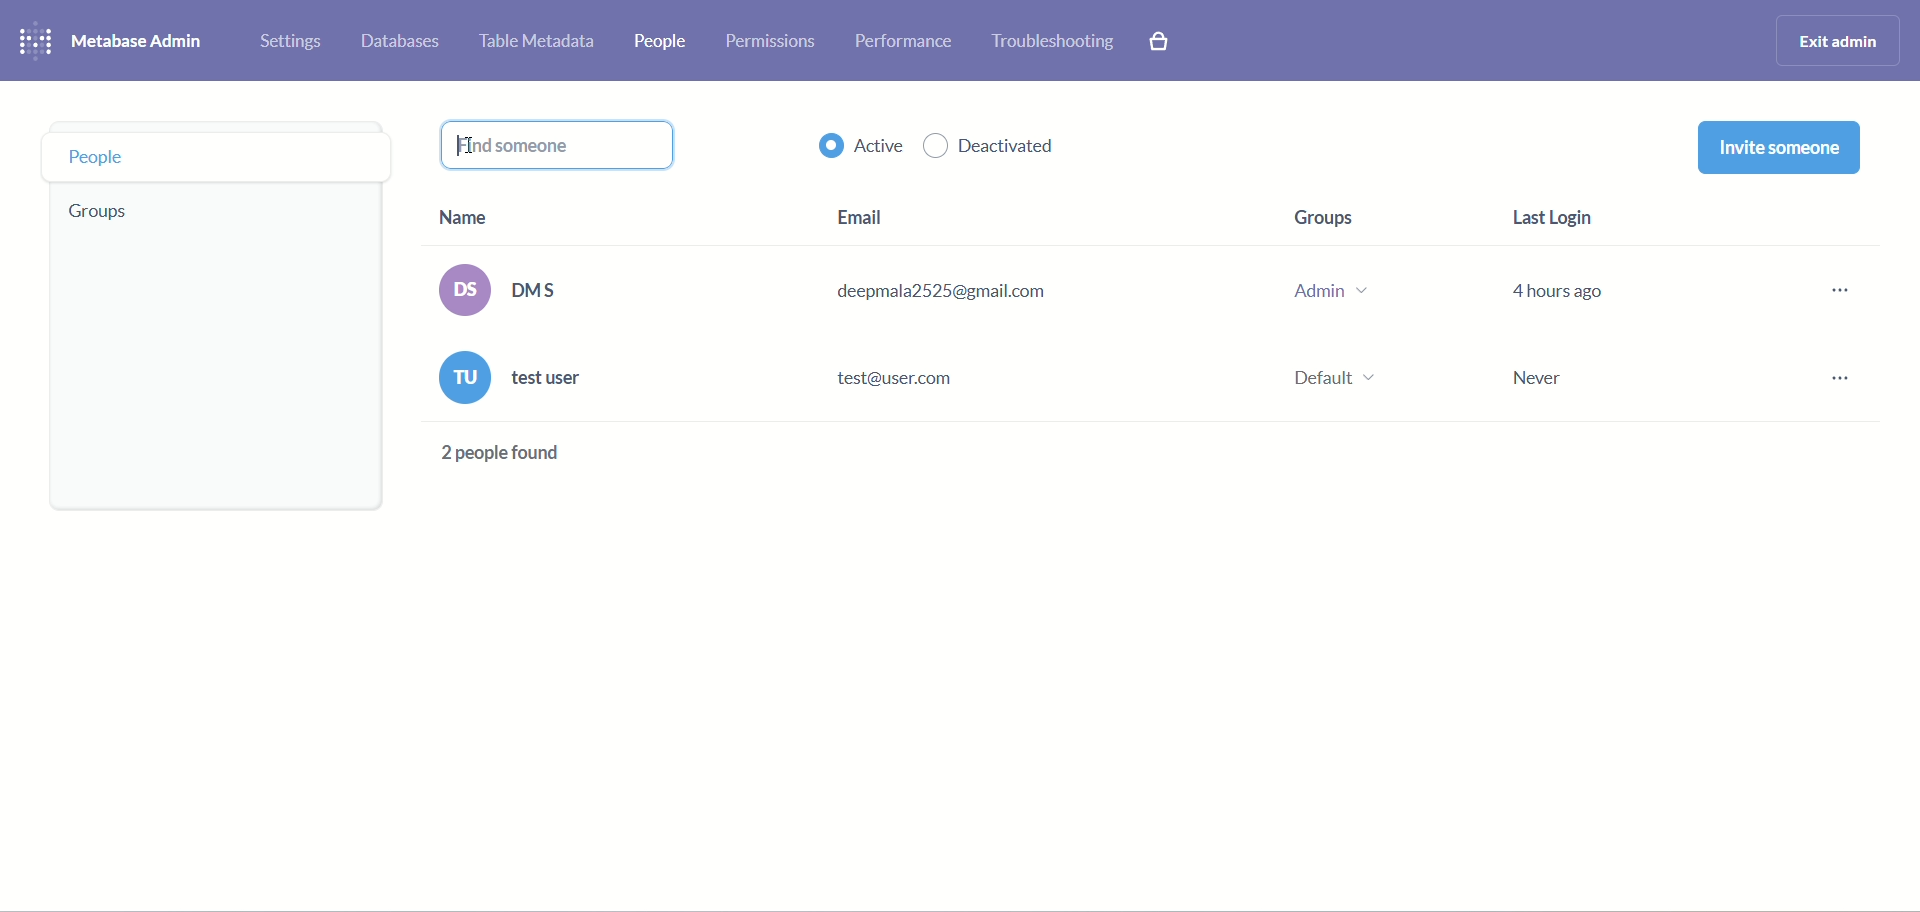 This screenshot has width=1920, height=912. Describe the element at coordinates (291, 42) in the screenshot. I see `settings` at that location.